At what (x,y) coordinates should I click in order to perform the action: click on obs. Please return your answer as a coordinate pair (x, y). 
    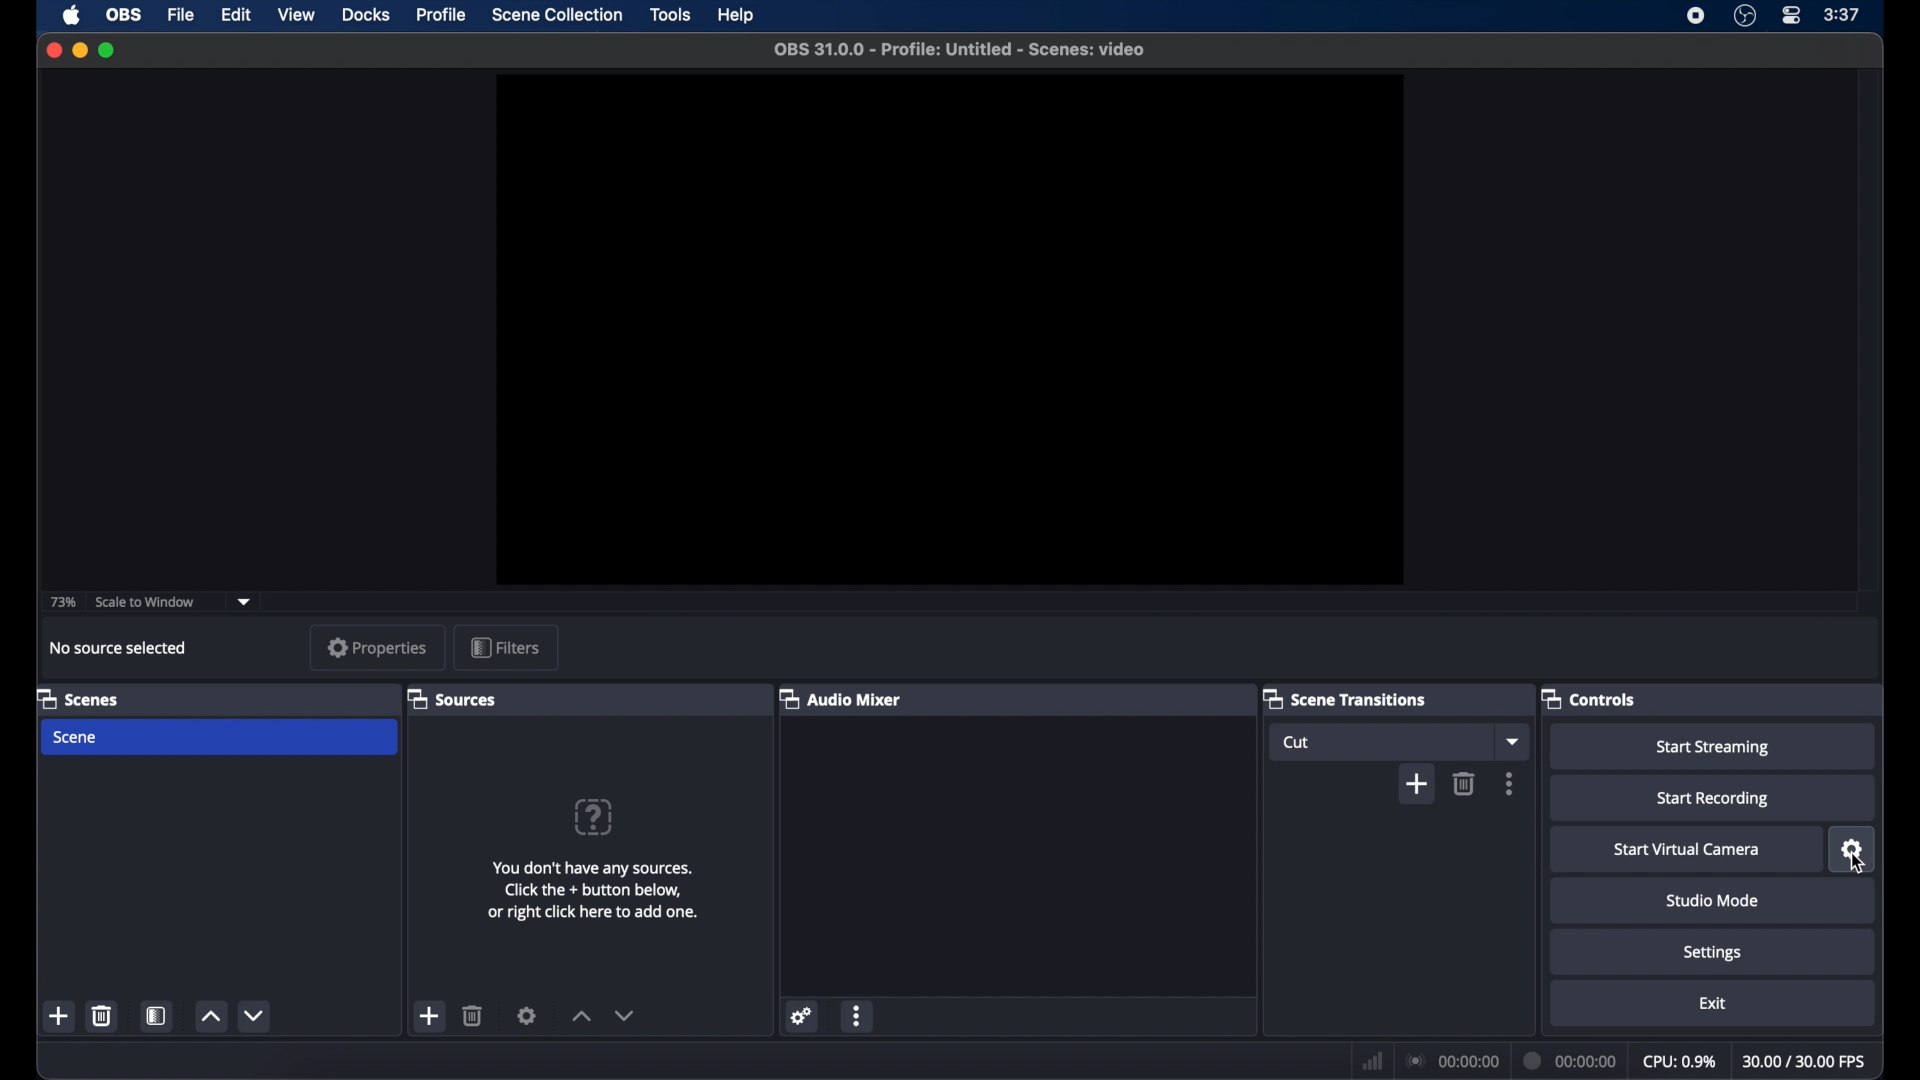
    Looking at the image, I should click on (124, 15).